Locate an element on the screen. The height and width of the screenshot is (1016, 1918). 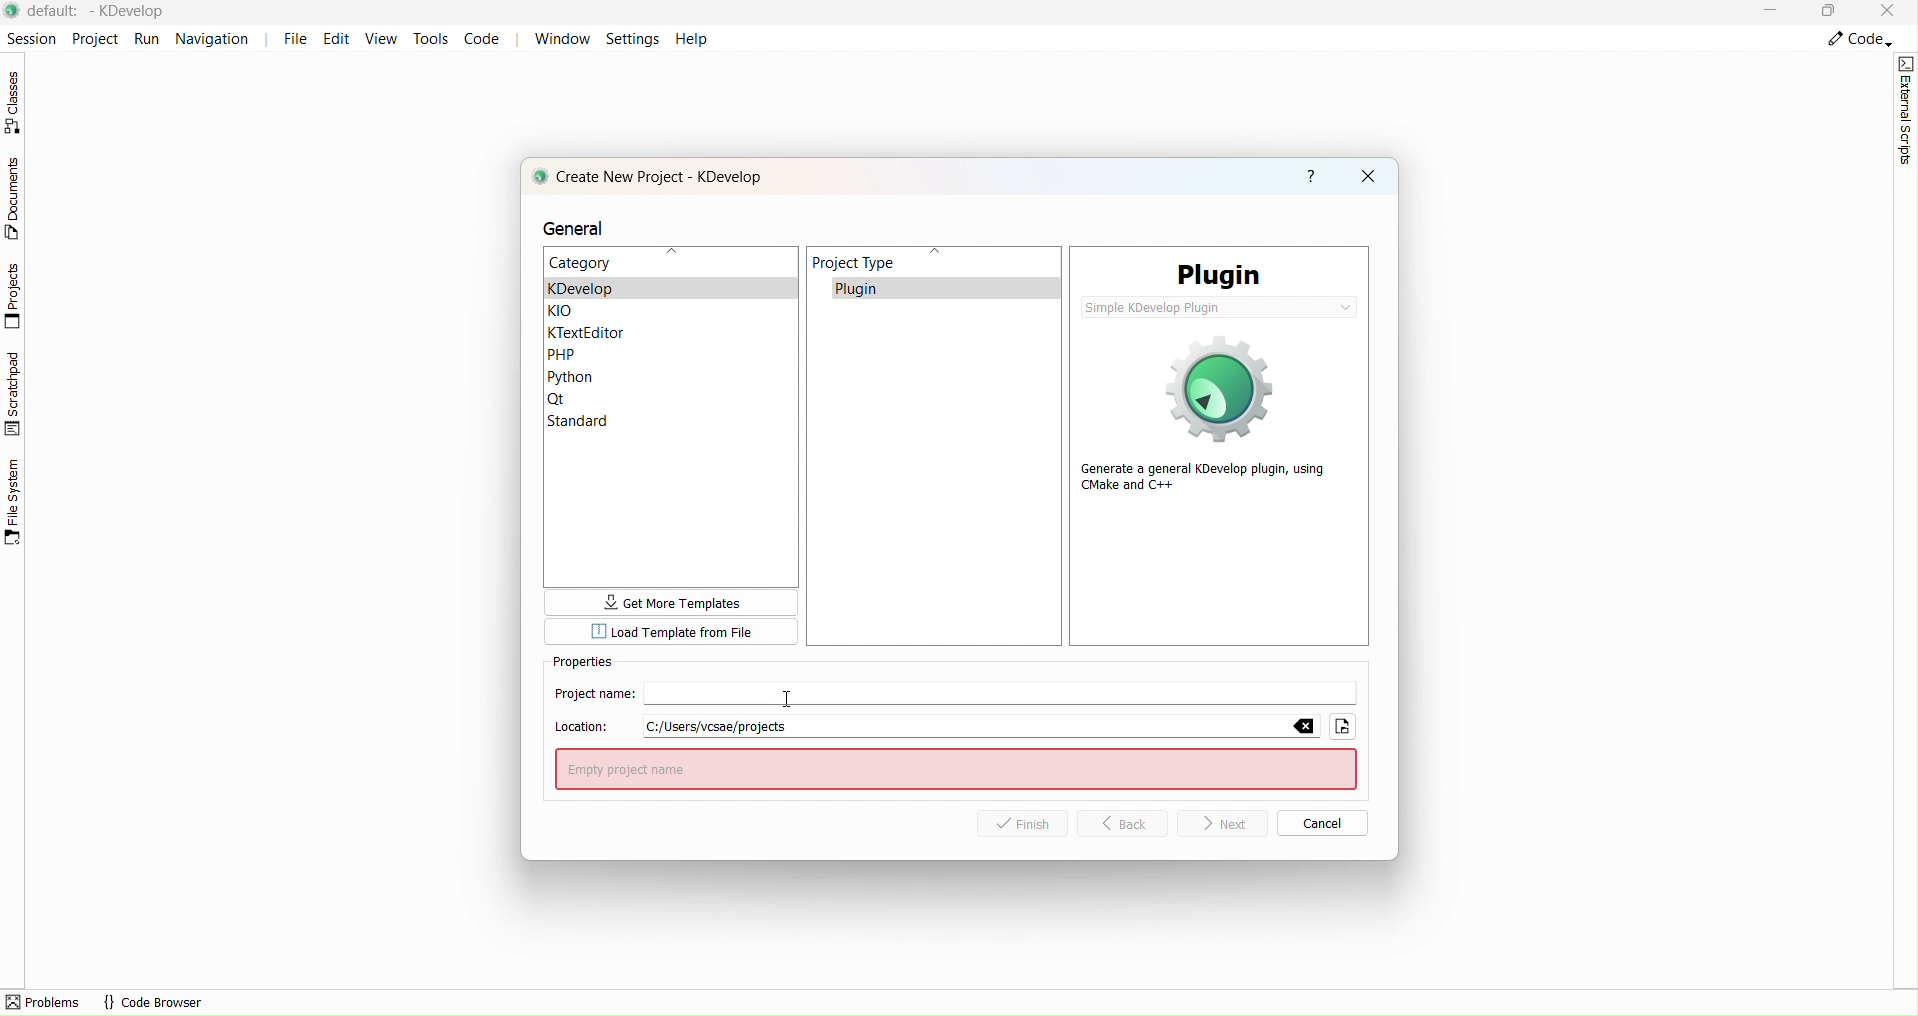
PLugin is located at coordinates (1220, 270).